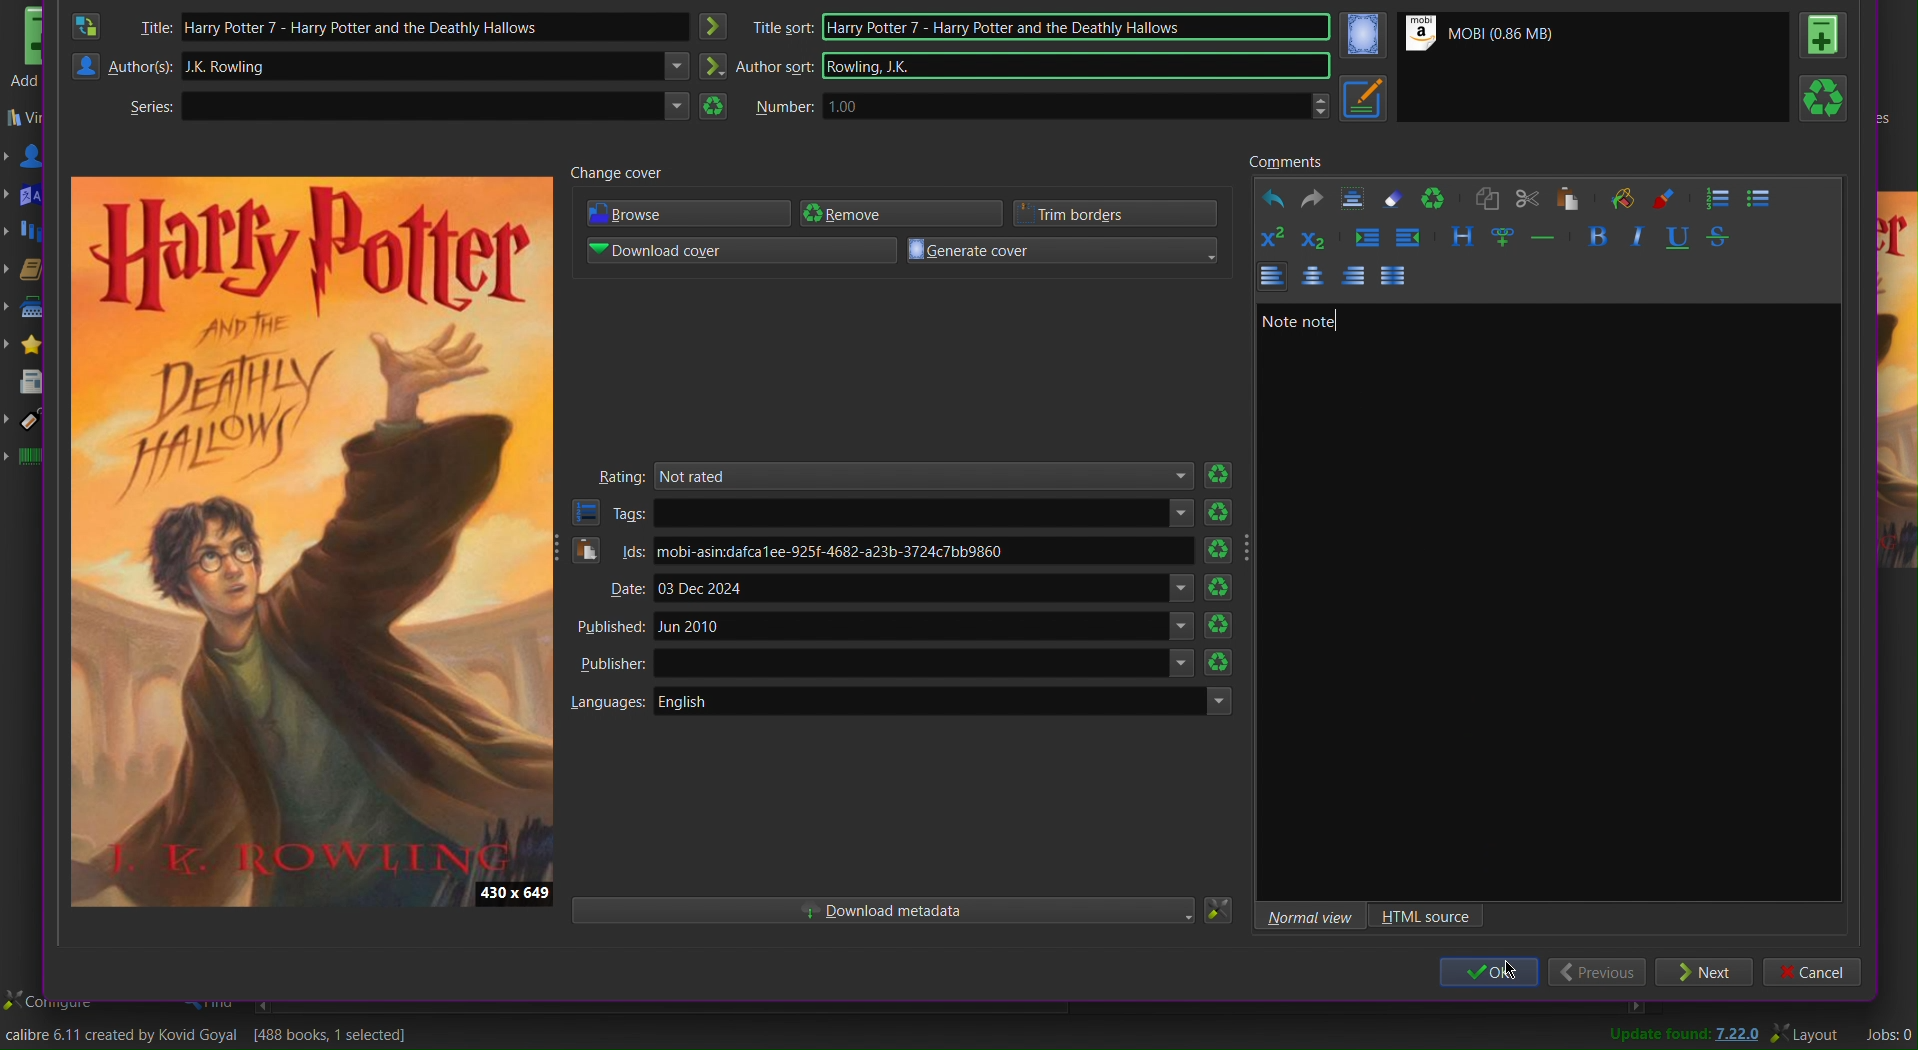 The image size is (1918, 1050). I want to click on Undo, so click(1276, 199).